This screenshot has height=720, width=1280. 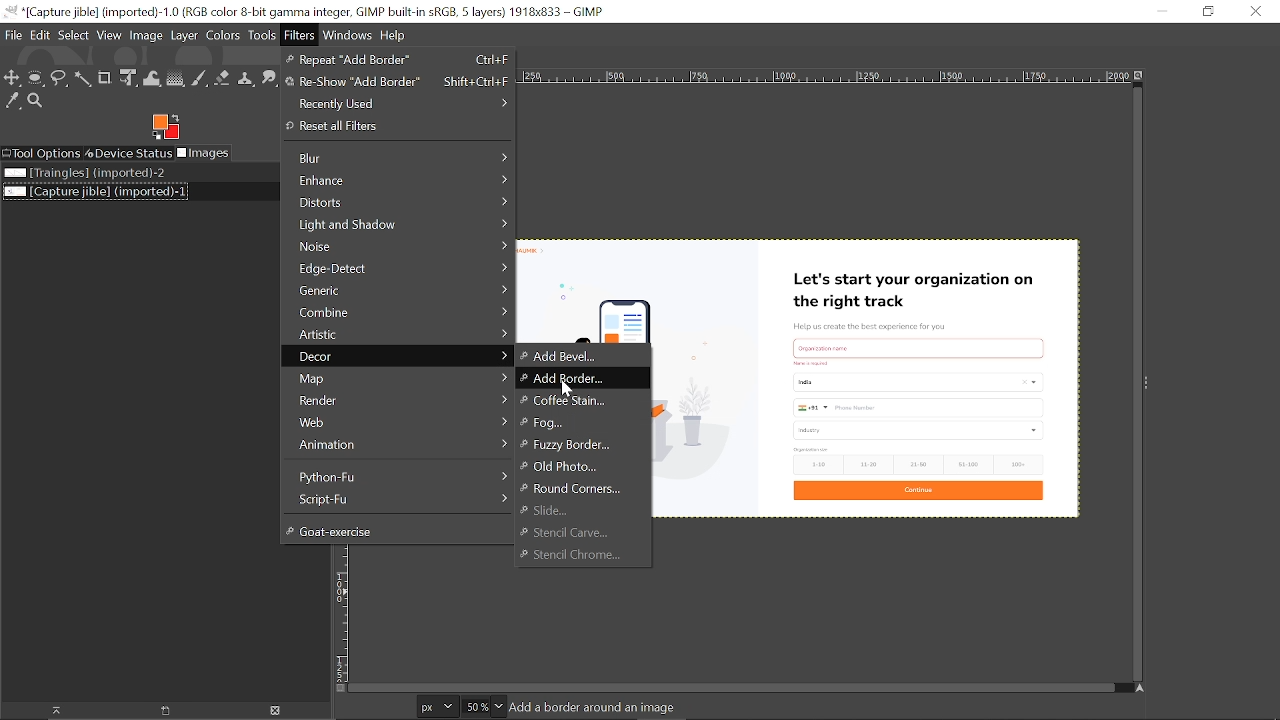 I want to click on Edit, so click(x=40, y=35).